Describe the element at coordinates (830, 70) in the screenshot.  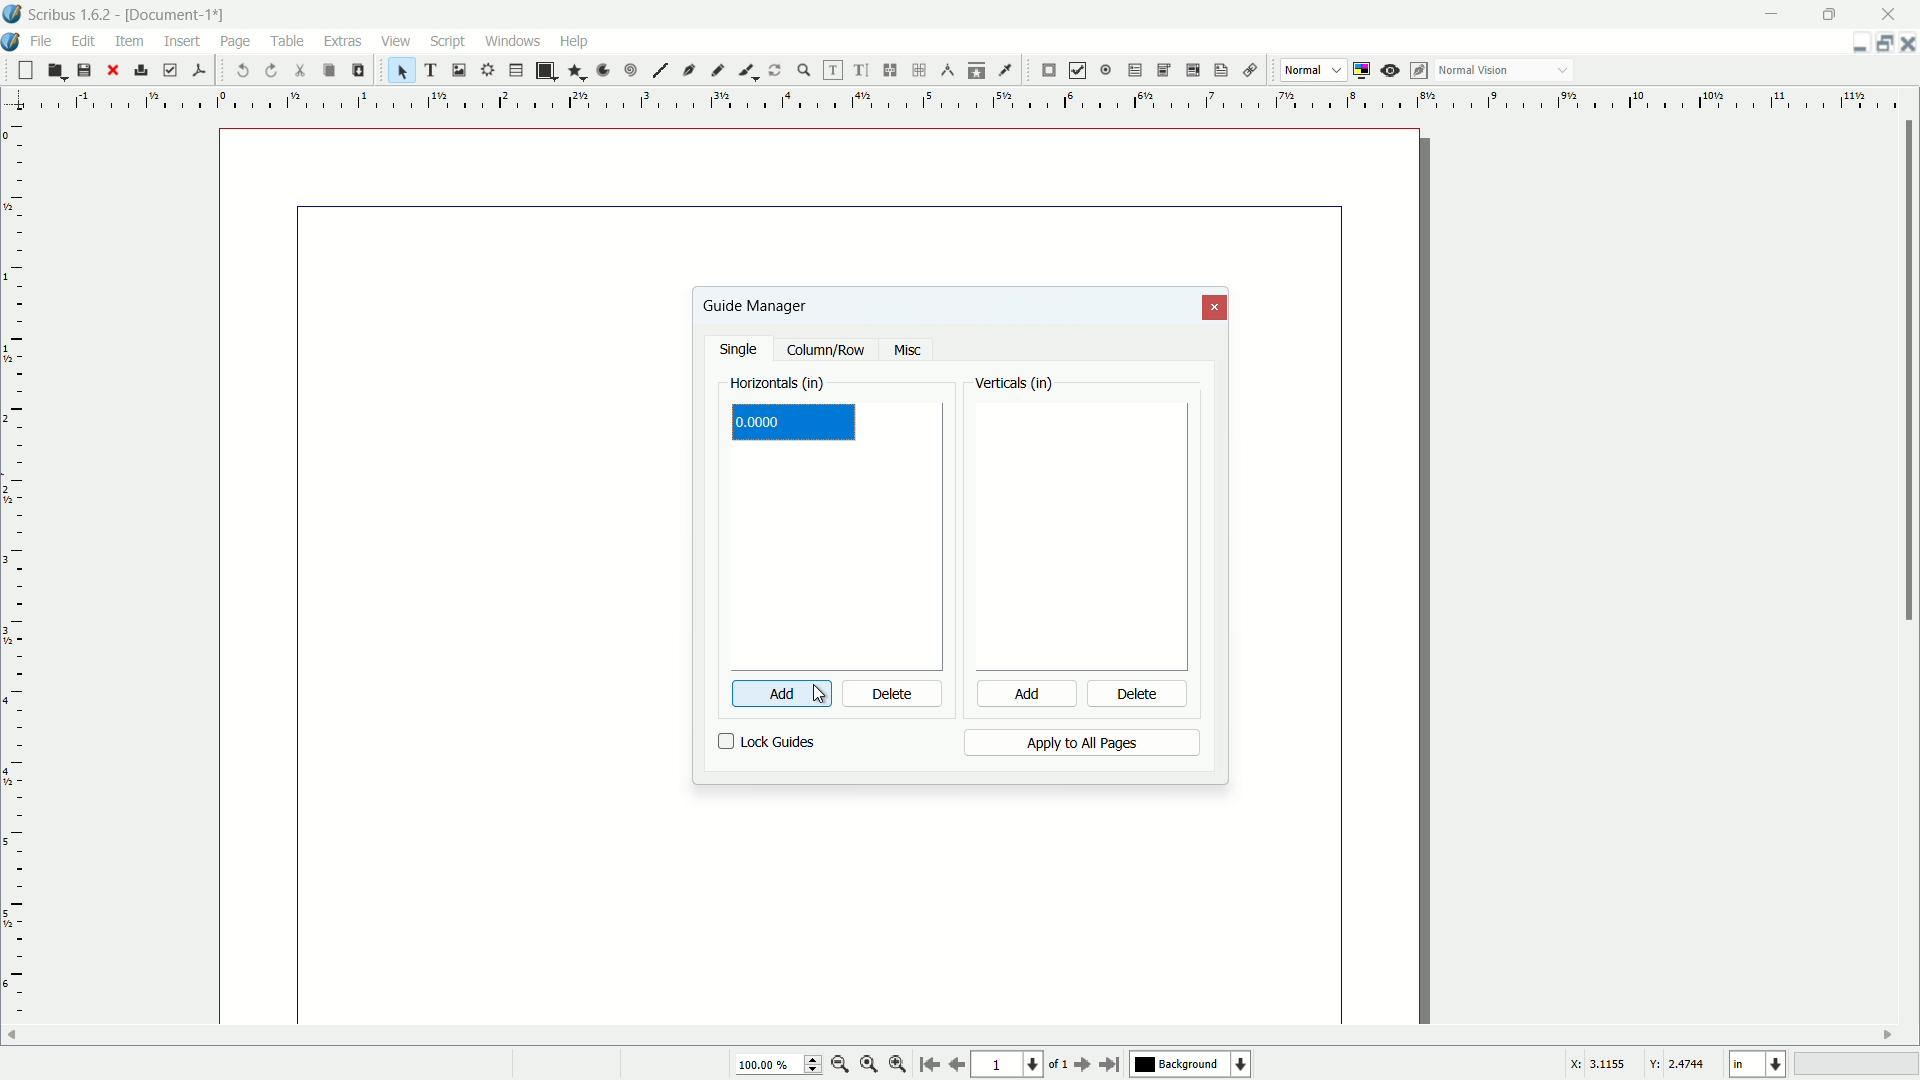
I see `edit contents of frame` at that location.